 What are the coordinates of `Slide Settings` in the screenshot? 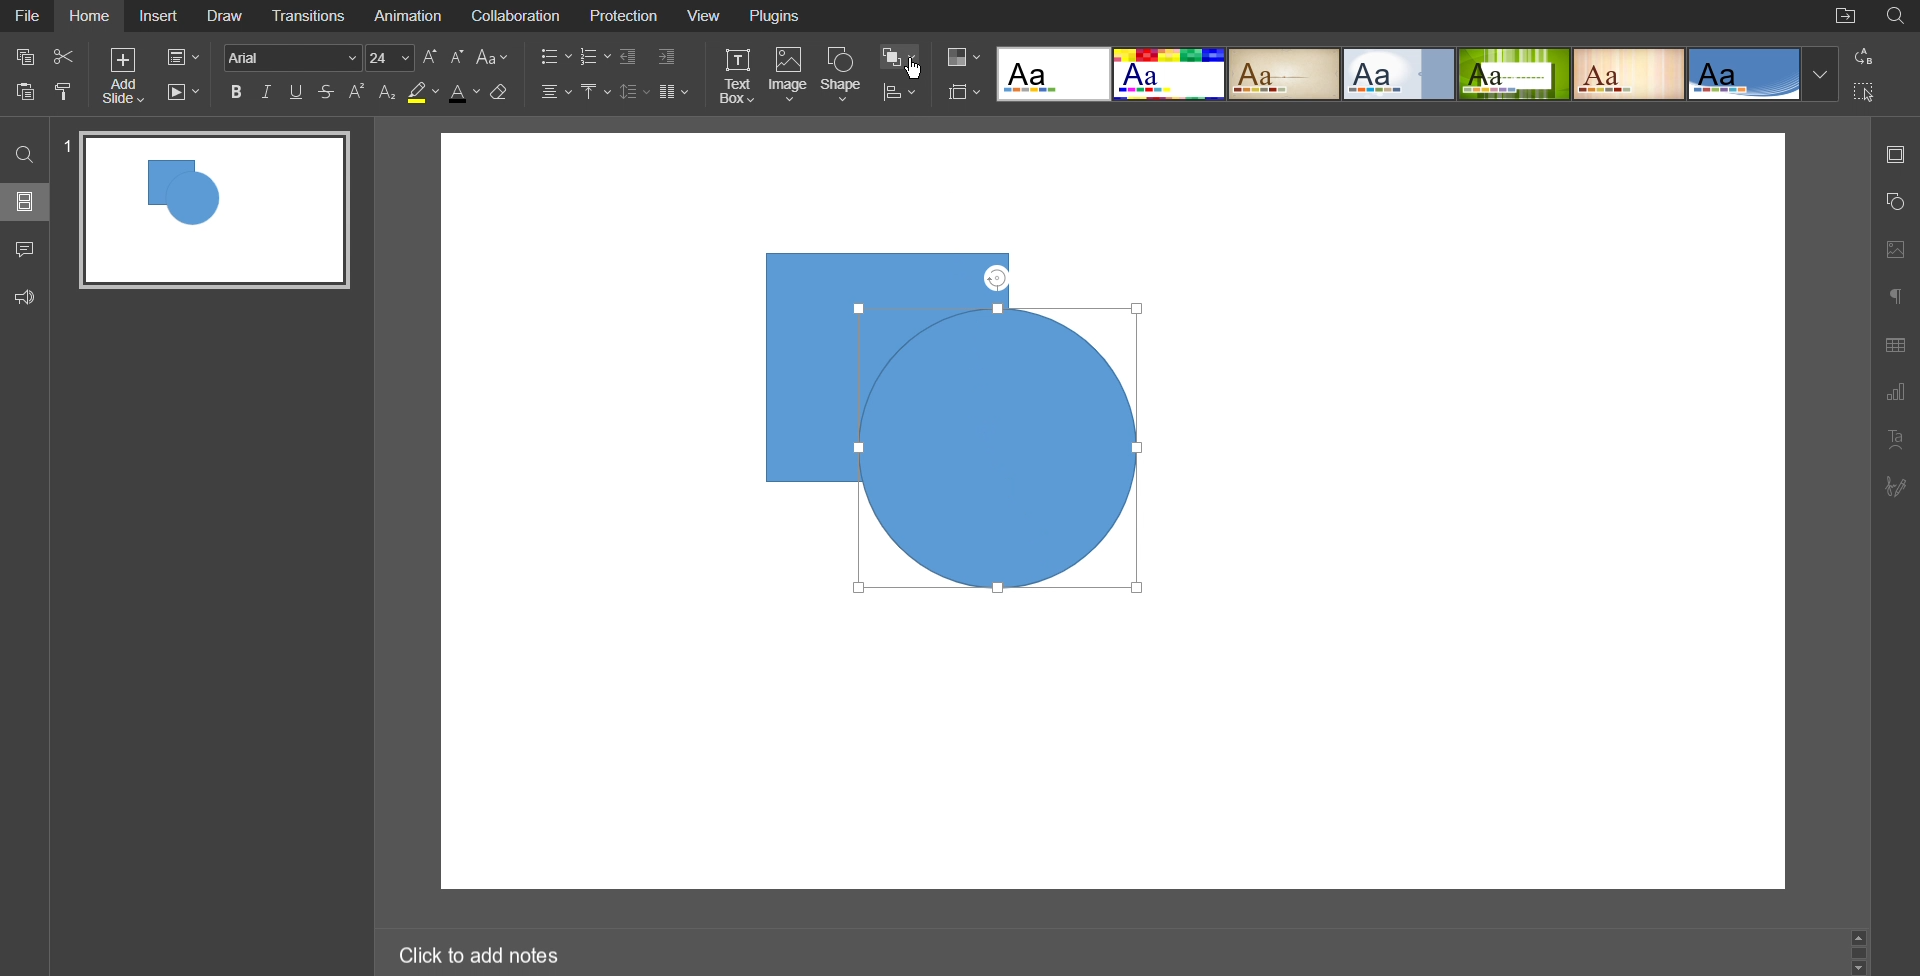 It's located at (184, 54).